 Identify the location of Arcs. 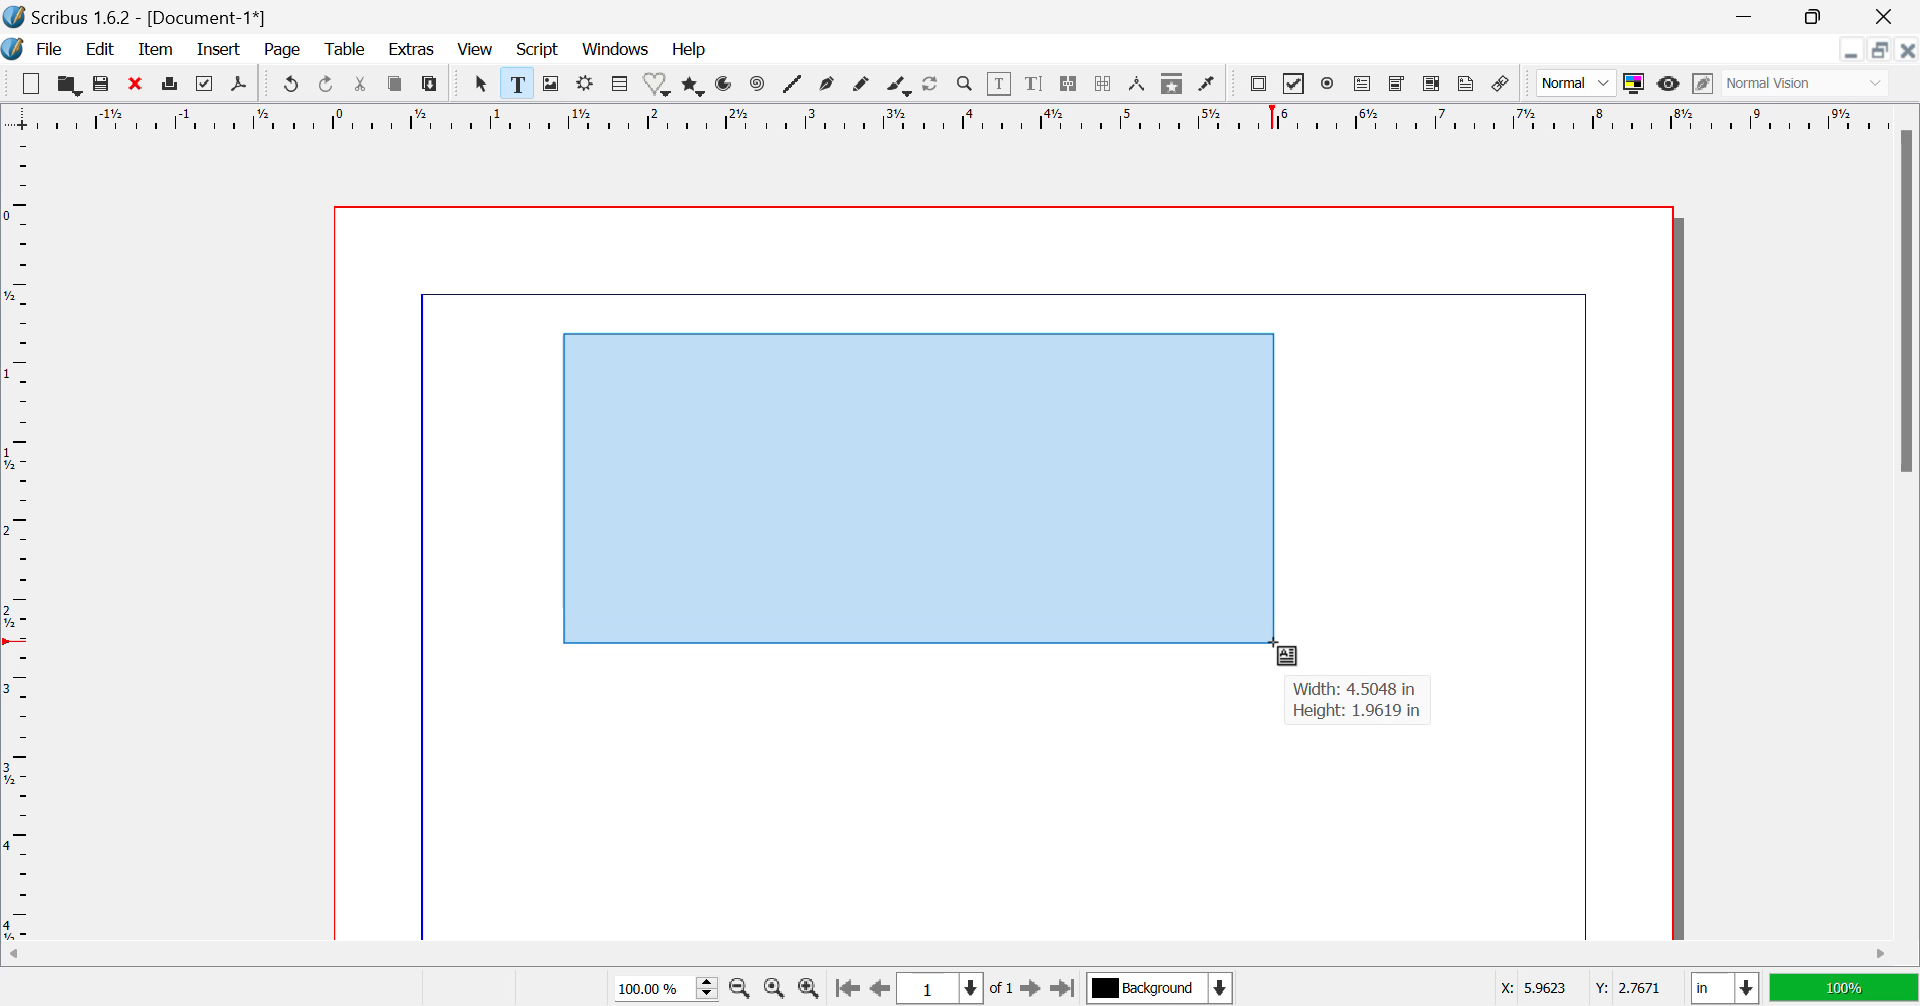
(727, 87).